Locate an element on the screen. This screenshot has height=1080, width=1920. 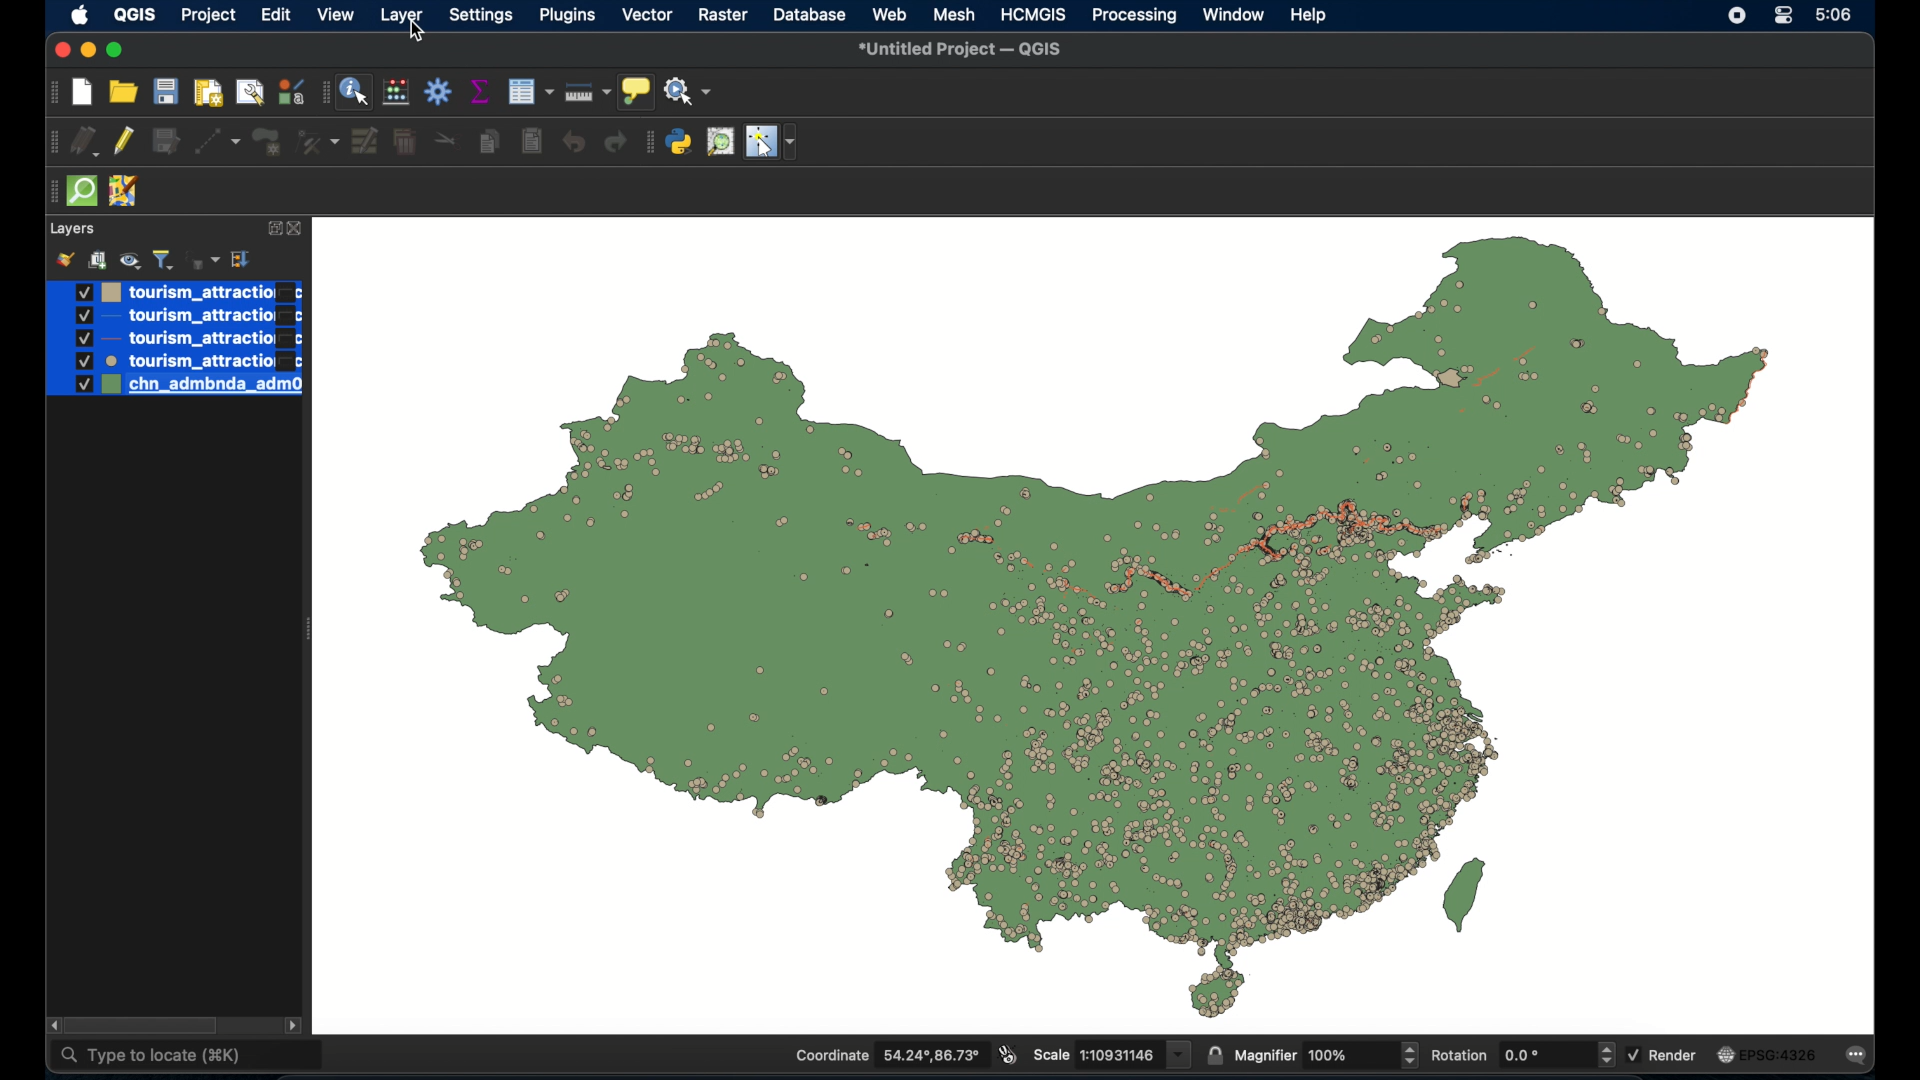
drag handle is located at coordinates (647, 141).